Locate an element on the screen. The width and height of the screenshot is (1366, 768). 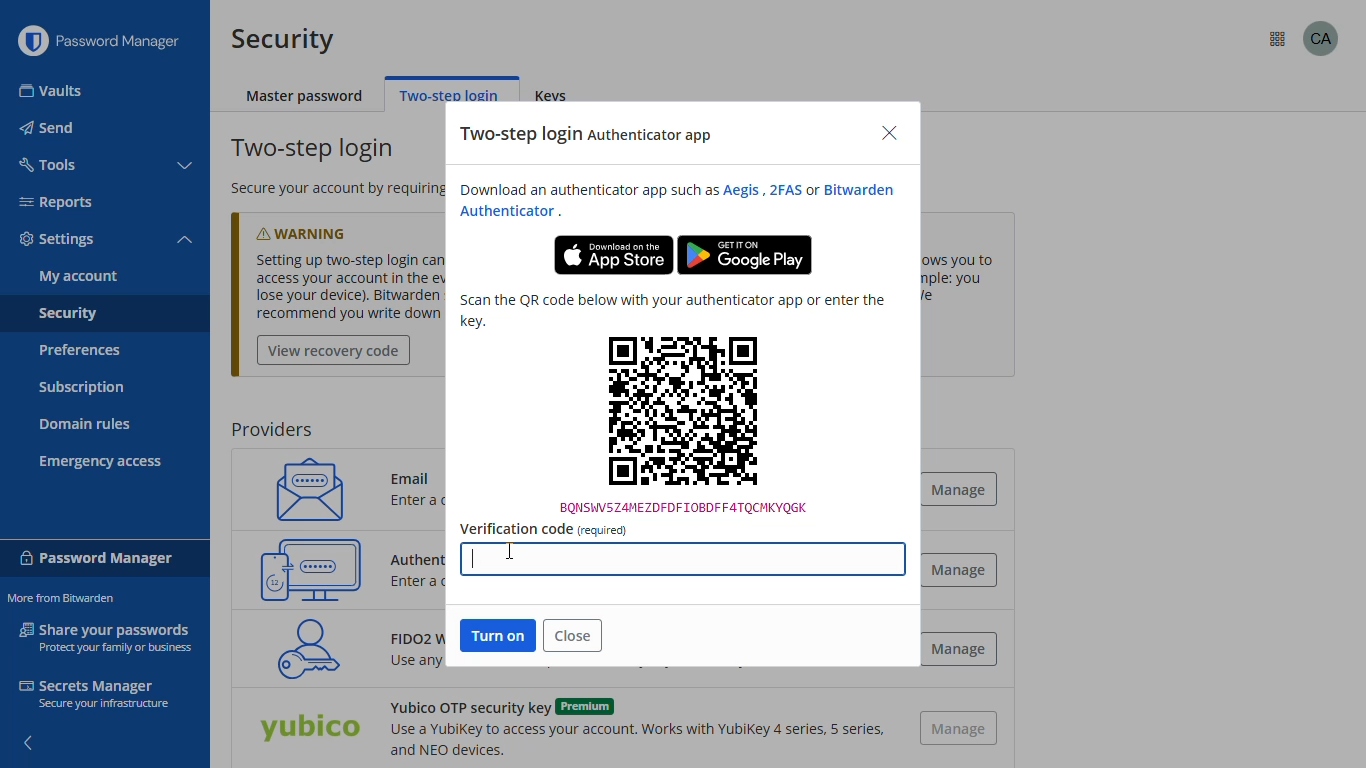
subscription is located at coordinates (82, 388).